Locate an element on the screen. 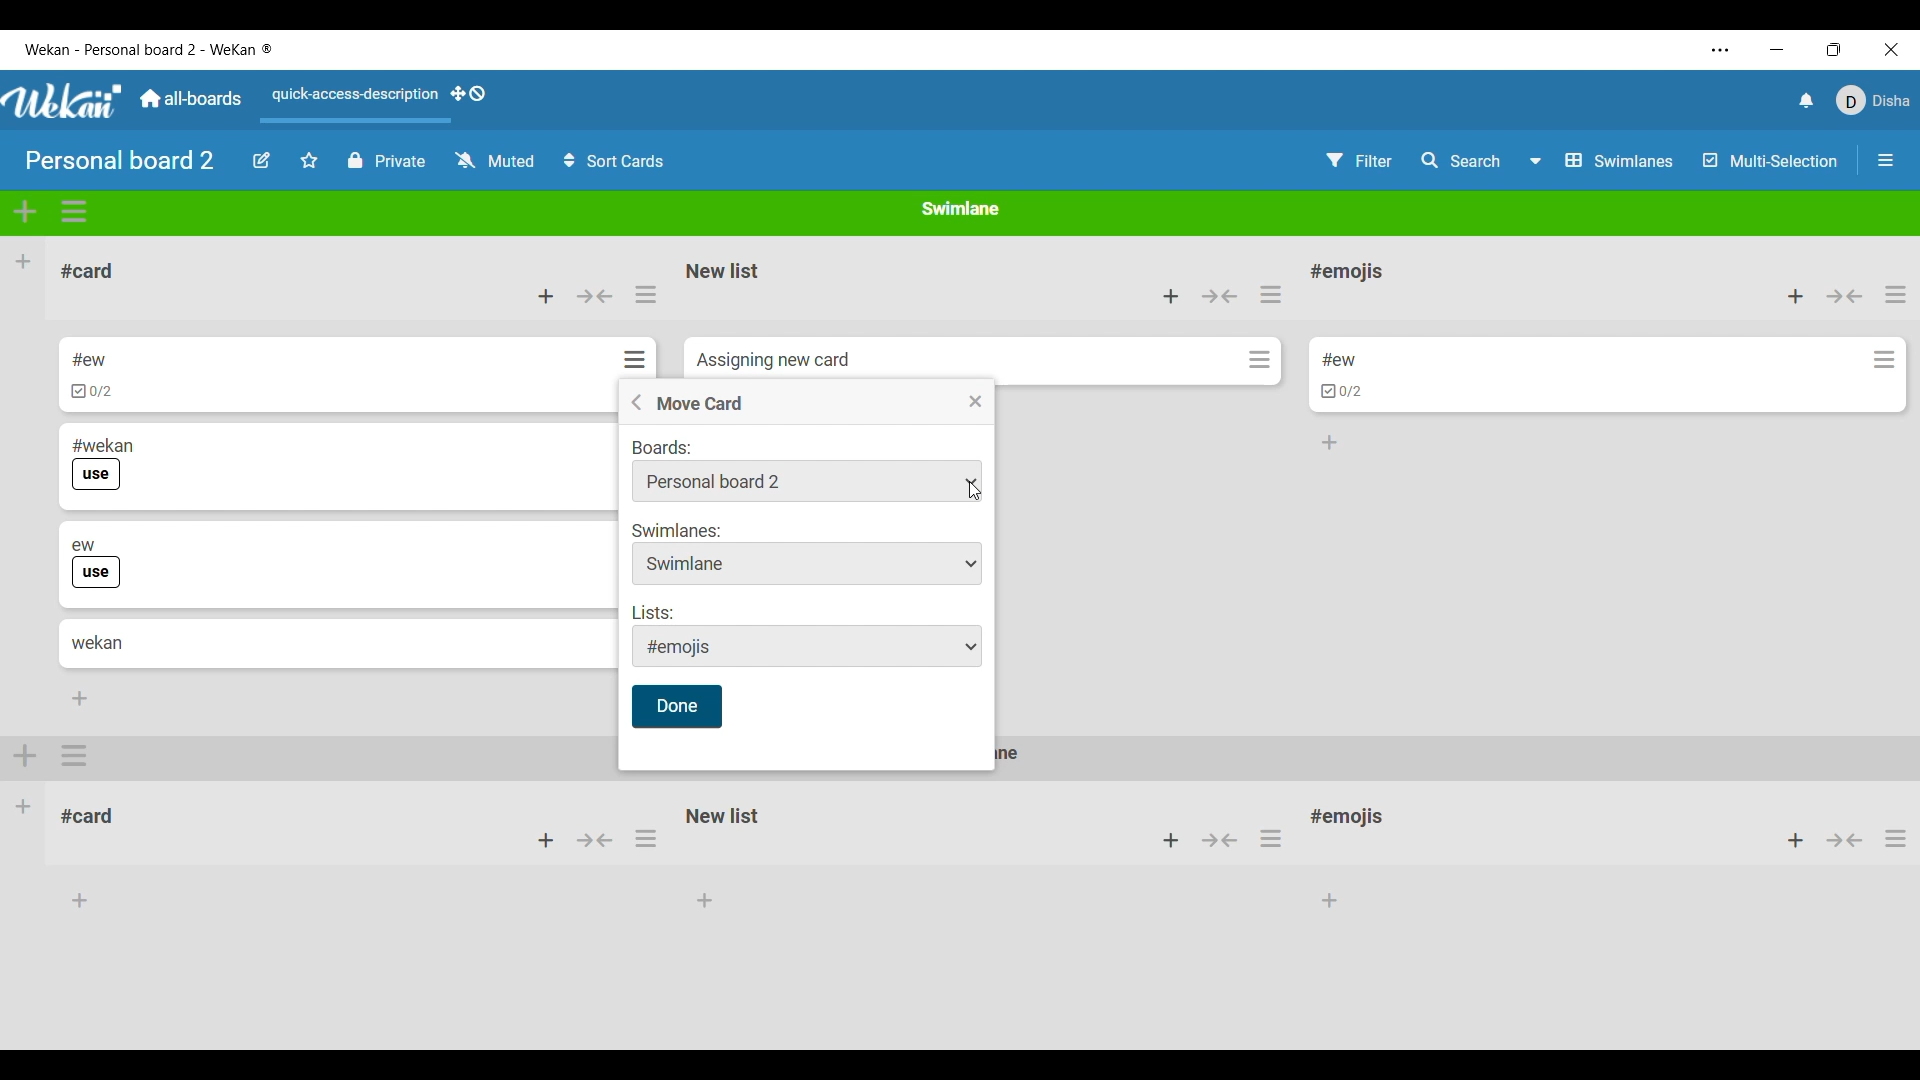  Close menu is located at coordinates (976, 401).